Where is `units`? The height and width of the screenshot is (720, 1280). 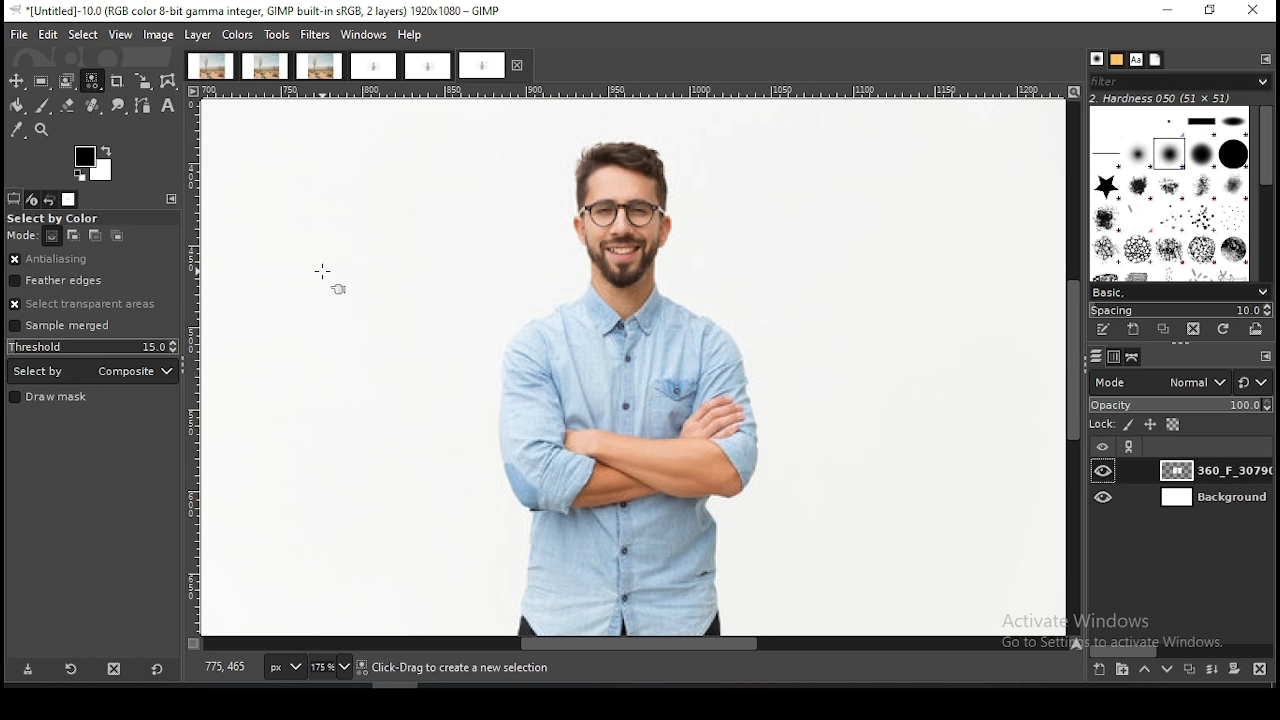 units is located at coordinates (284, 667).